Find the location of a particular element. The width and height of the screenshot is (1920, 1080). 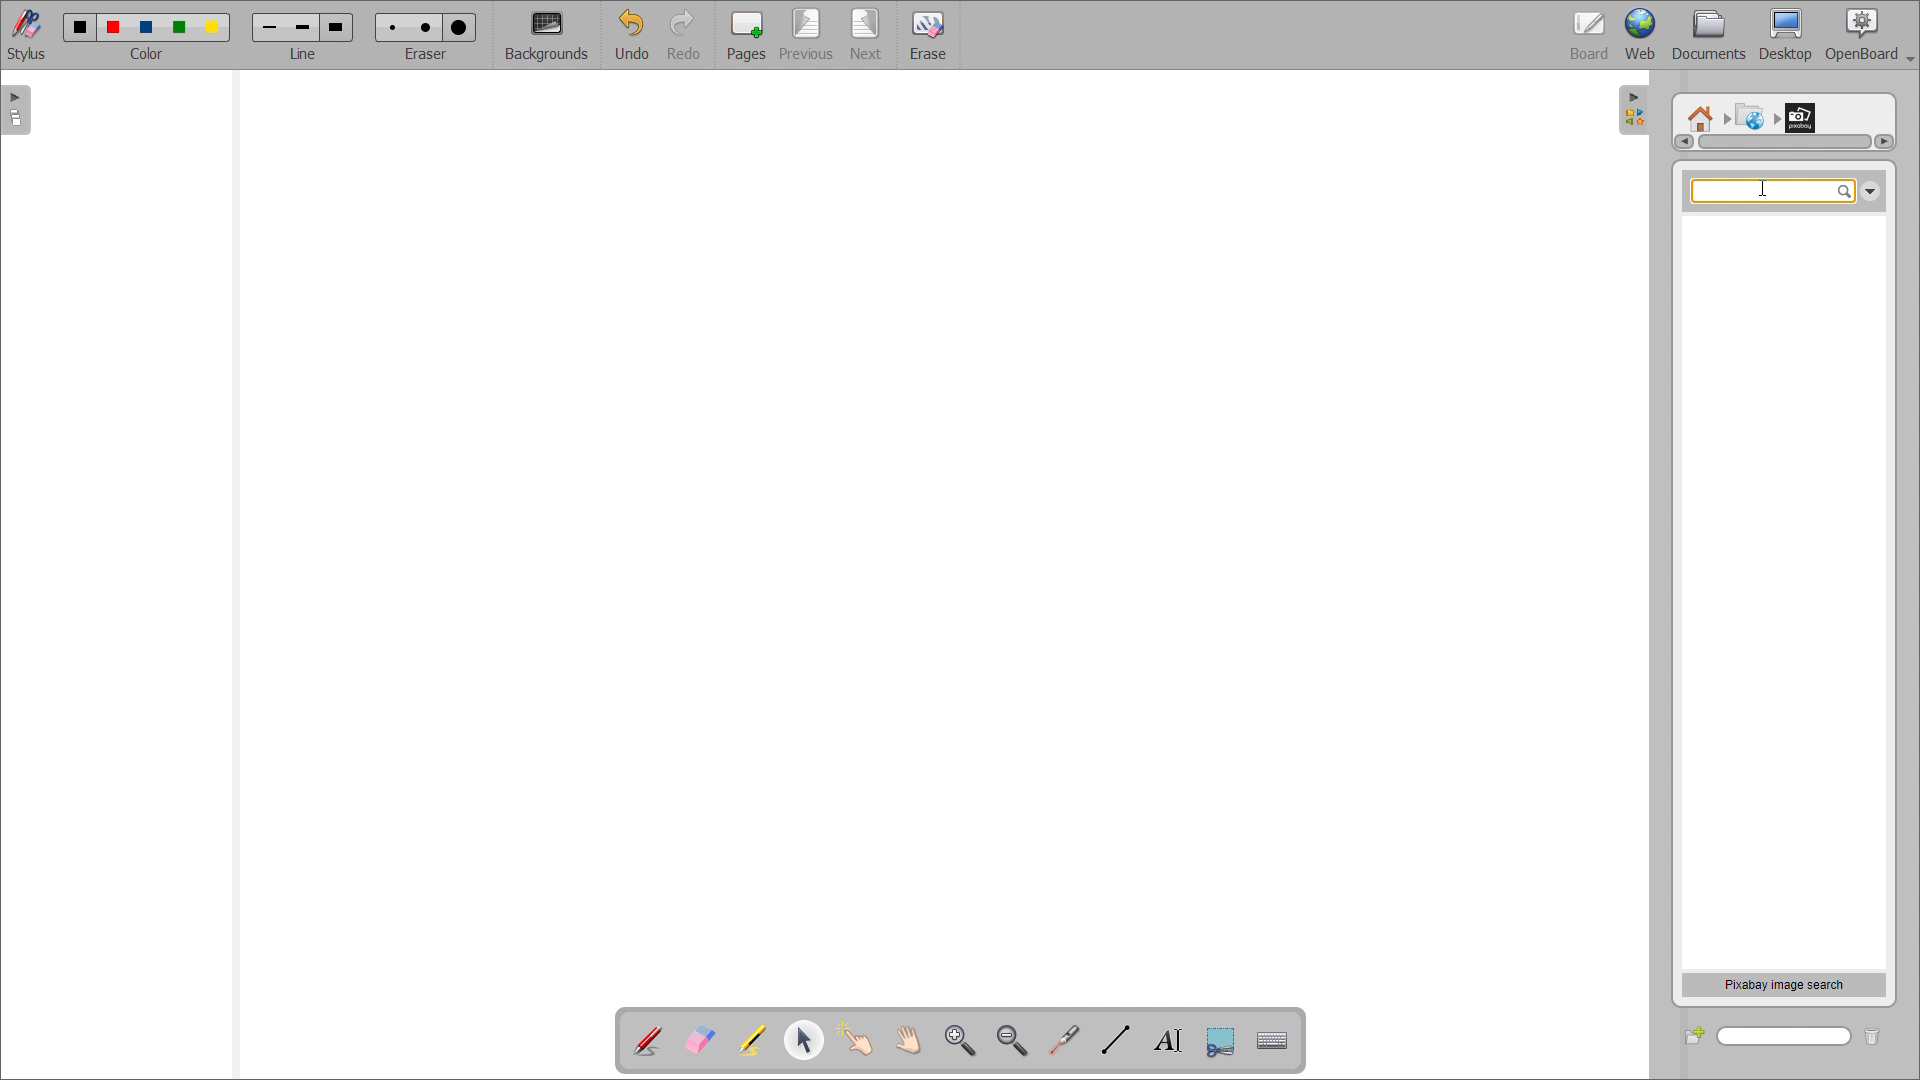

redo is located at coordinates (687, 35).